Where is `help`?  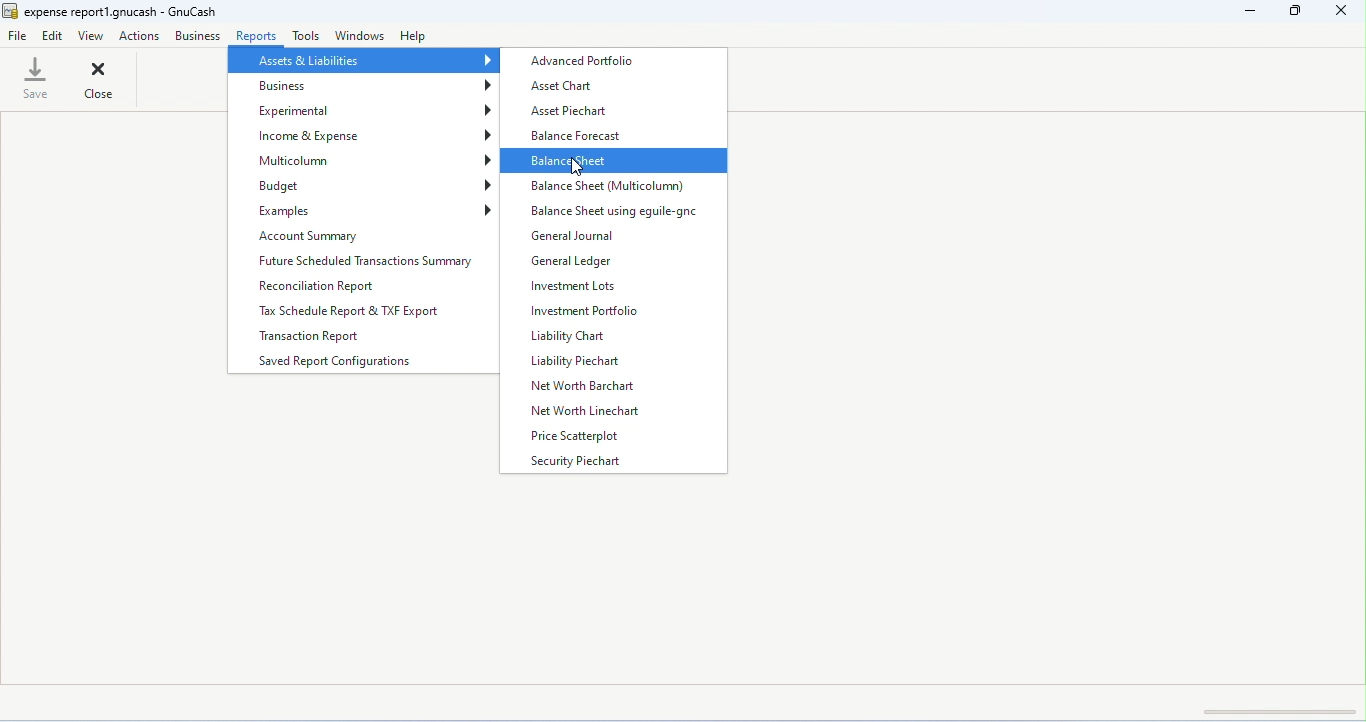
help is located at coordinates (416, 35).